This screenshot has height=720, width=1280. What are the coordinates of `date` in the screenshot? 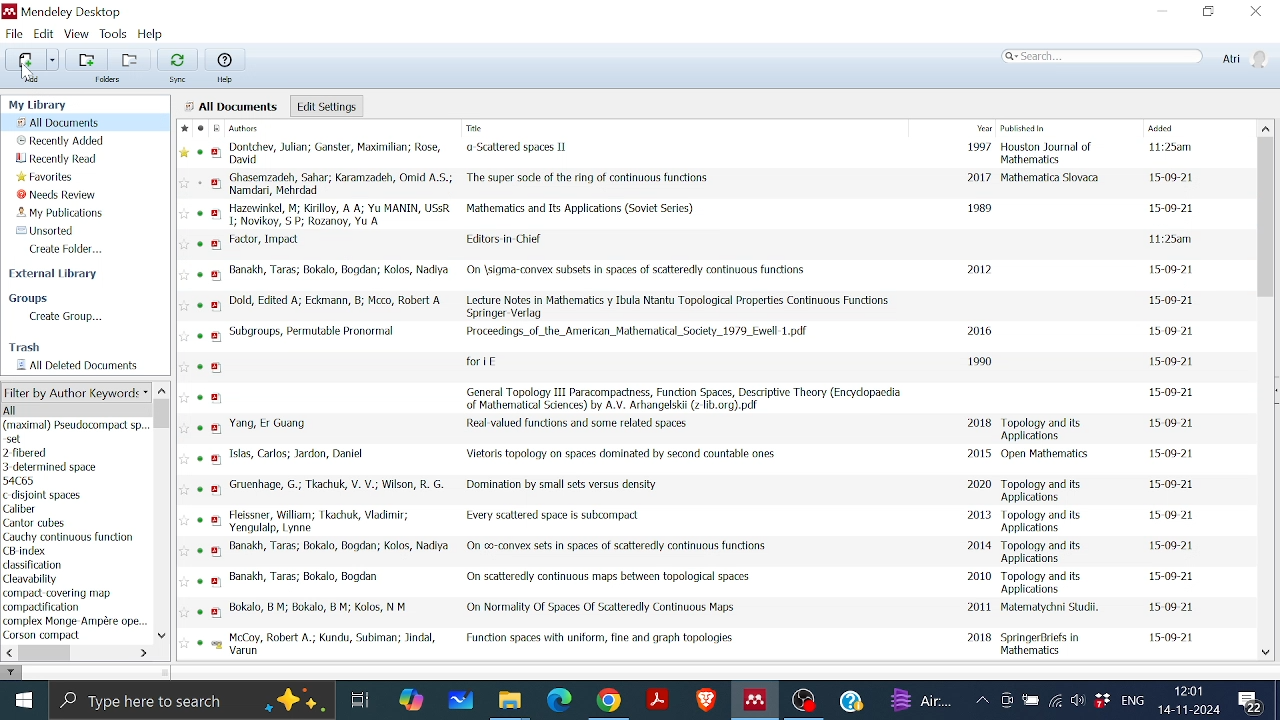 It's located at (1171, 454).